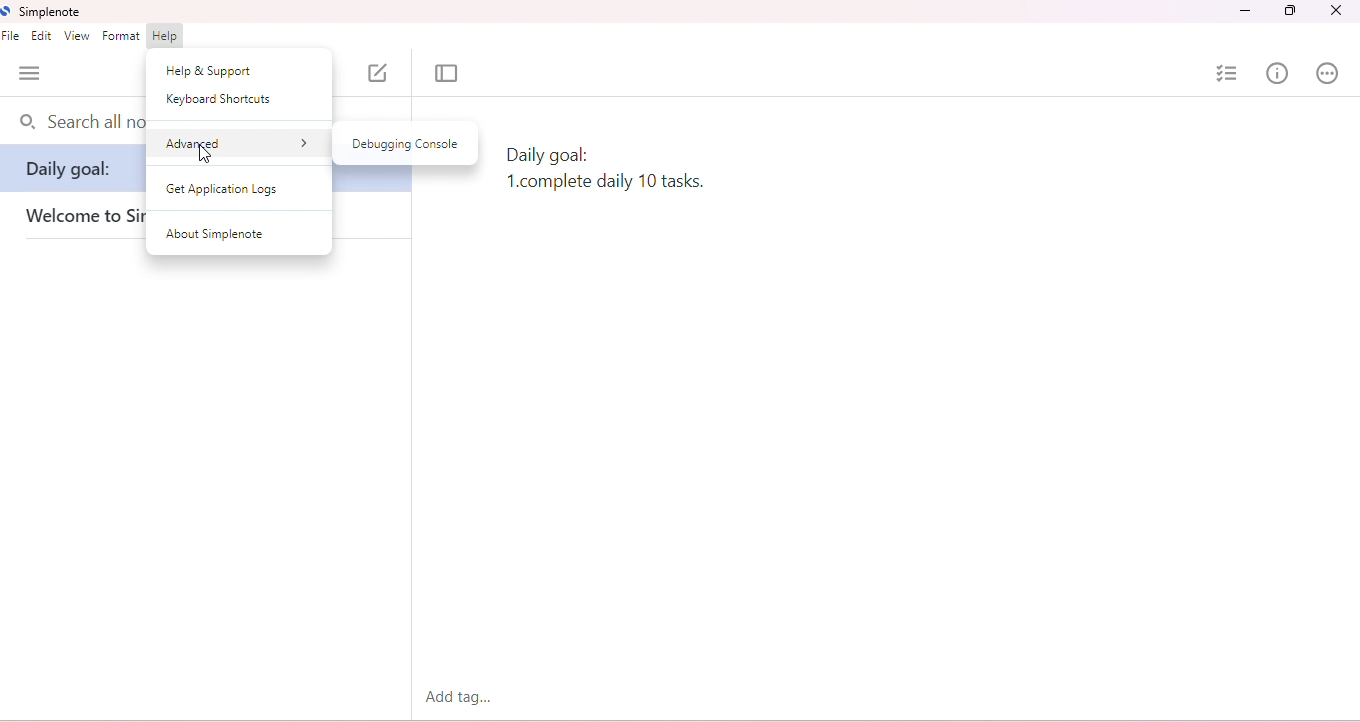  What do you see at coordinates (1337, 12) in the screenshot?
I see `close` at bounding box center [1337, 12].